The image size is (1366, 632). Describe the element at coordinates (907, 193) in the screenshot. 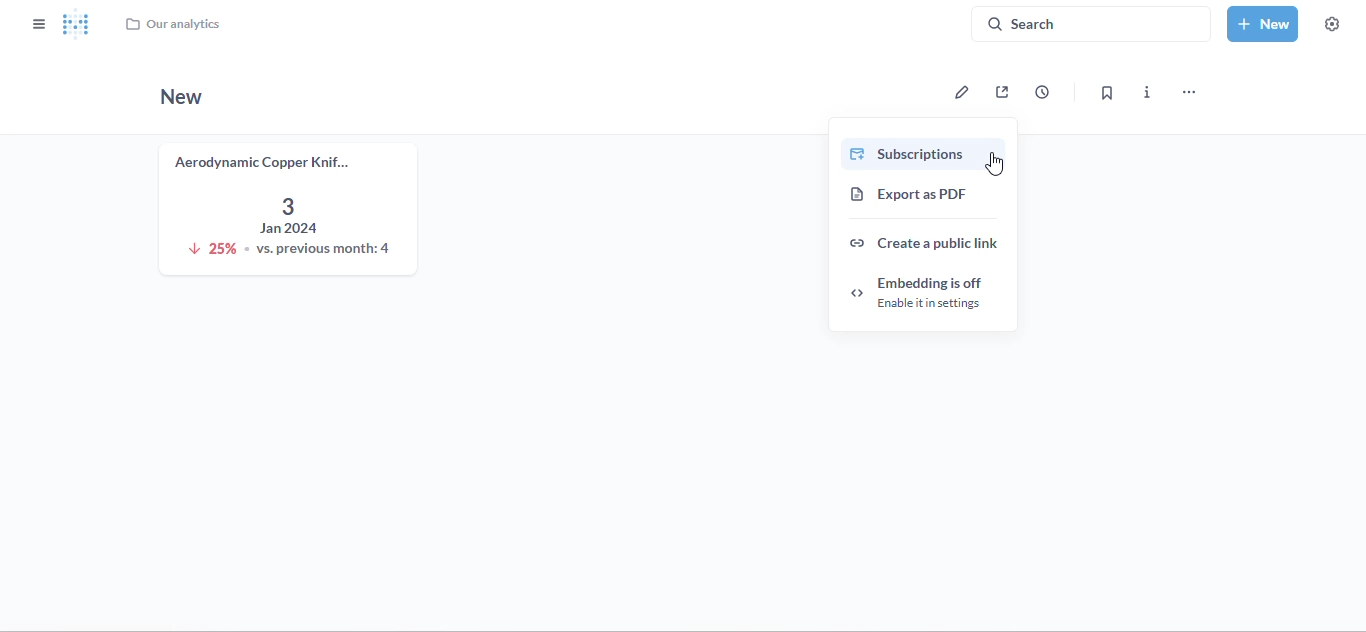

I see `export as PDF` at that location.